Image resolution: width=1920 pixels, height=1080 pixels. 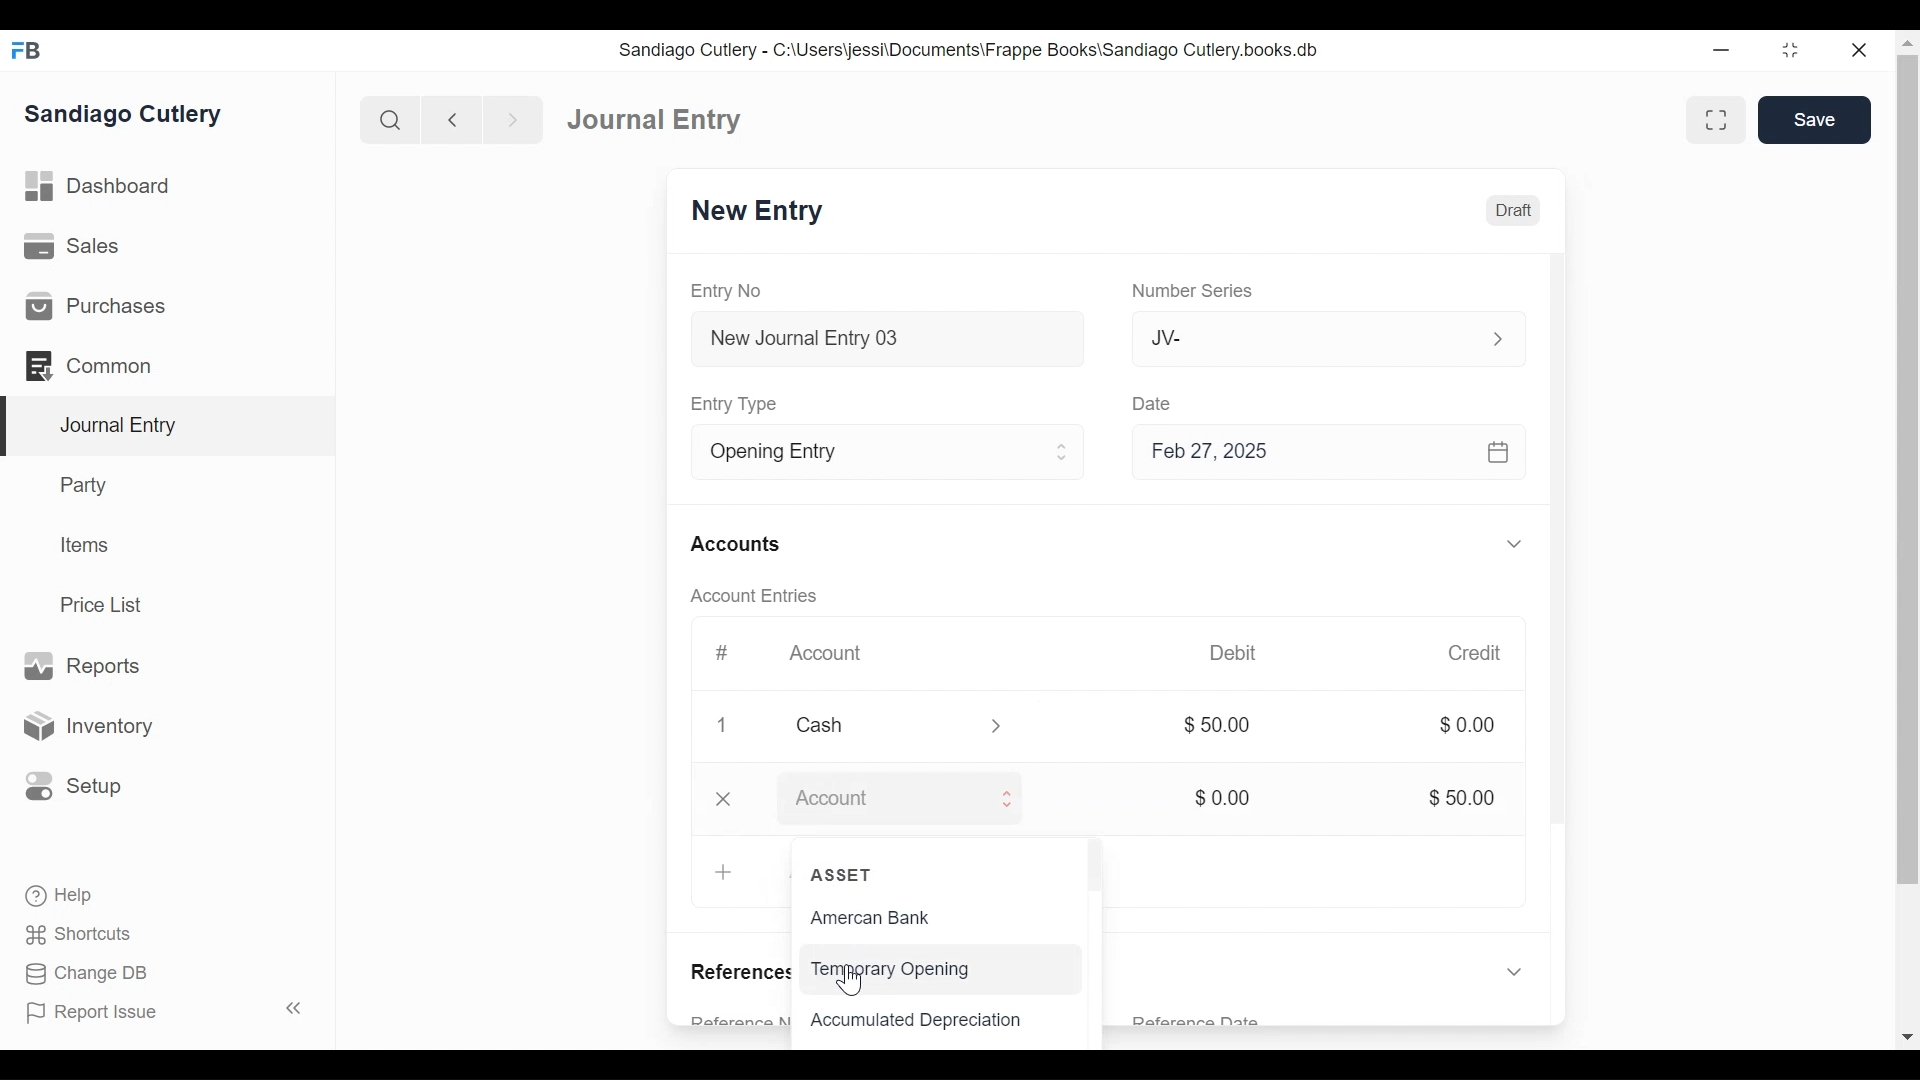 What do you see at coordinates (1002, 727) in the screenshot?
I see `Expand` at bounding box center [1002, 727].